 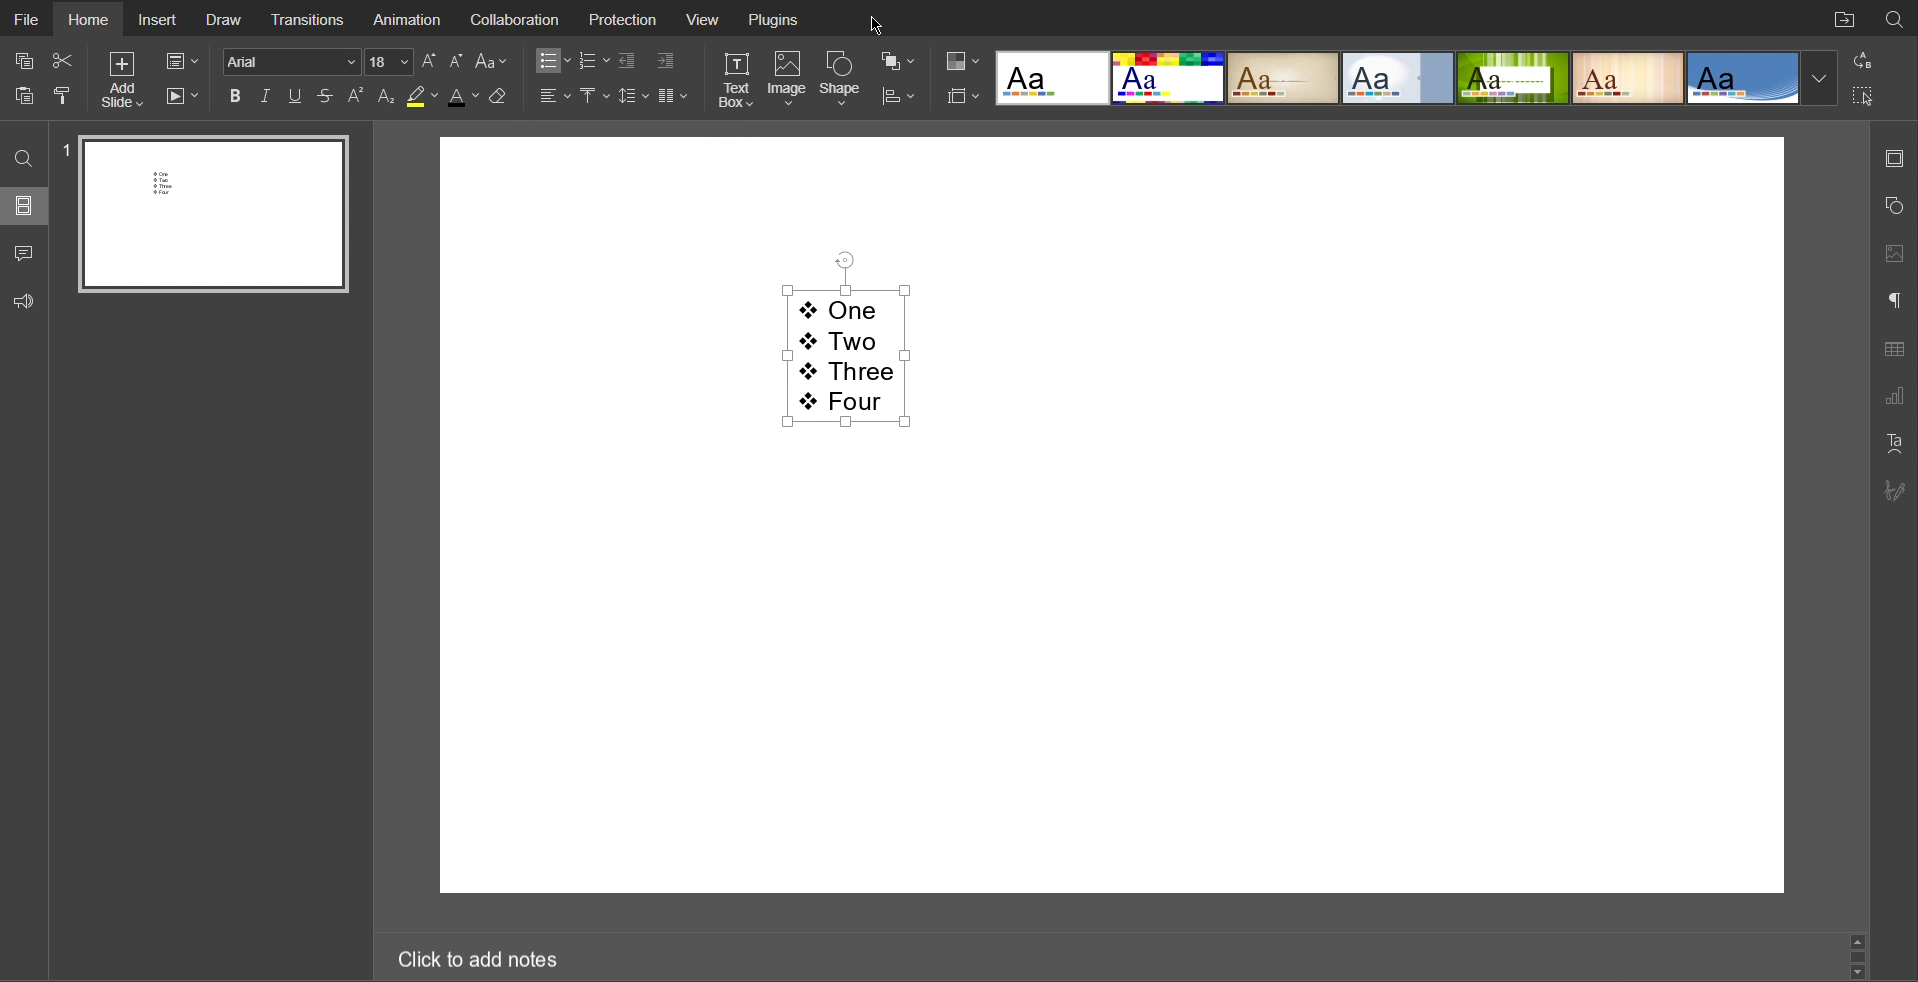 I want to click on Bullet List, so click(x=556, y=62).